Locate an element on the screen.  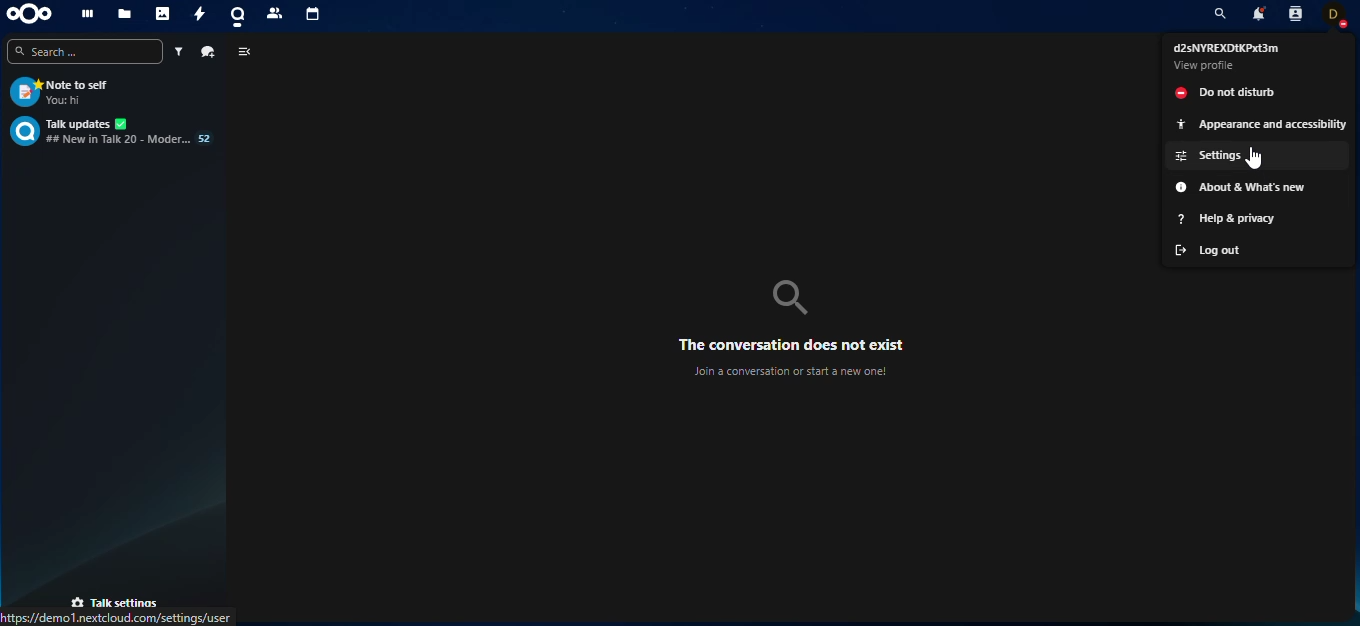
Cursor is located at coordinates (1253, 158).